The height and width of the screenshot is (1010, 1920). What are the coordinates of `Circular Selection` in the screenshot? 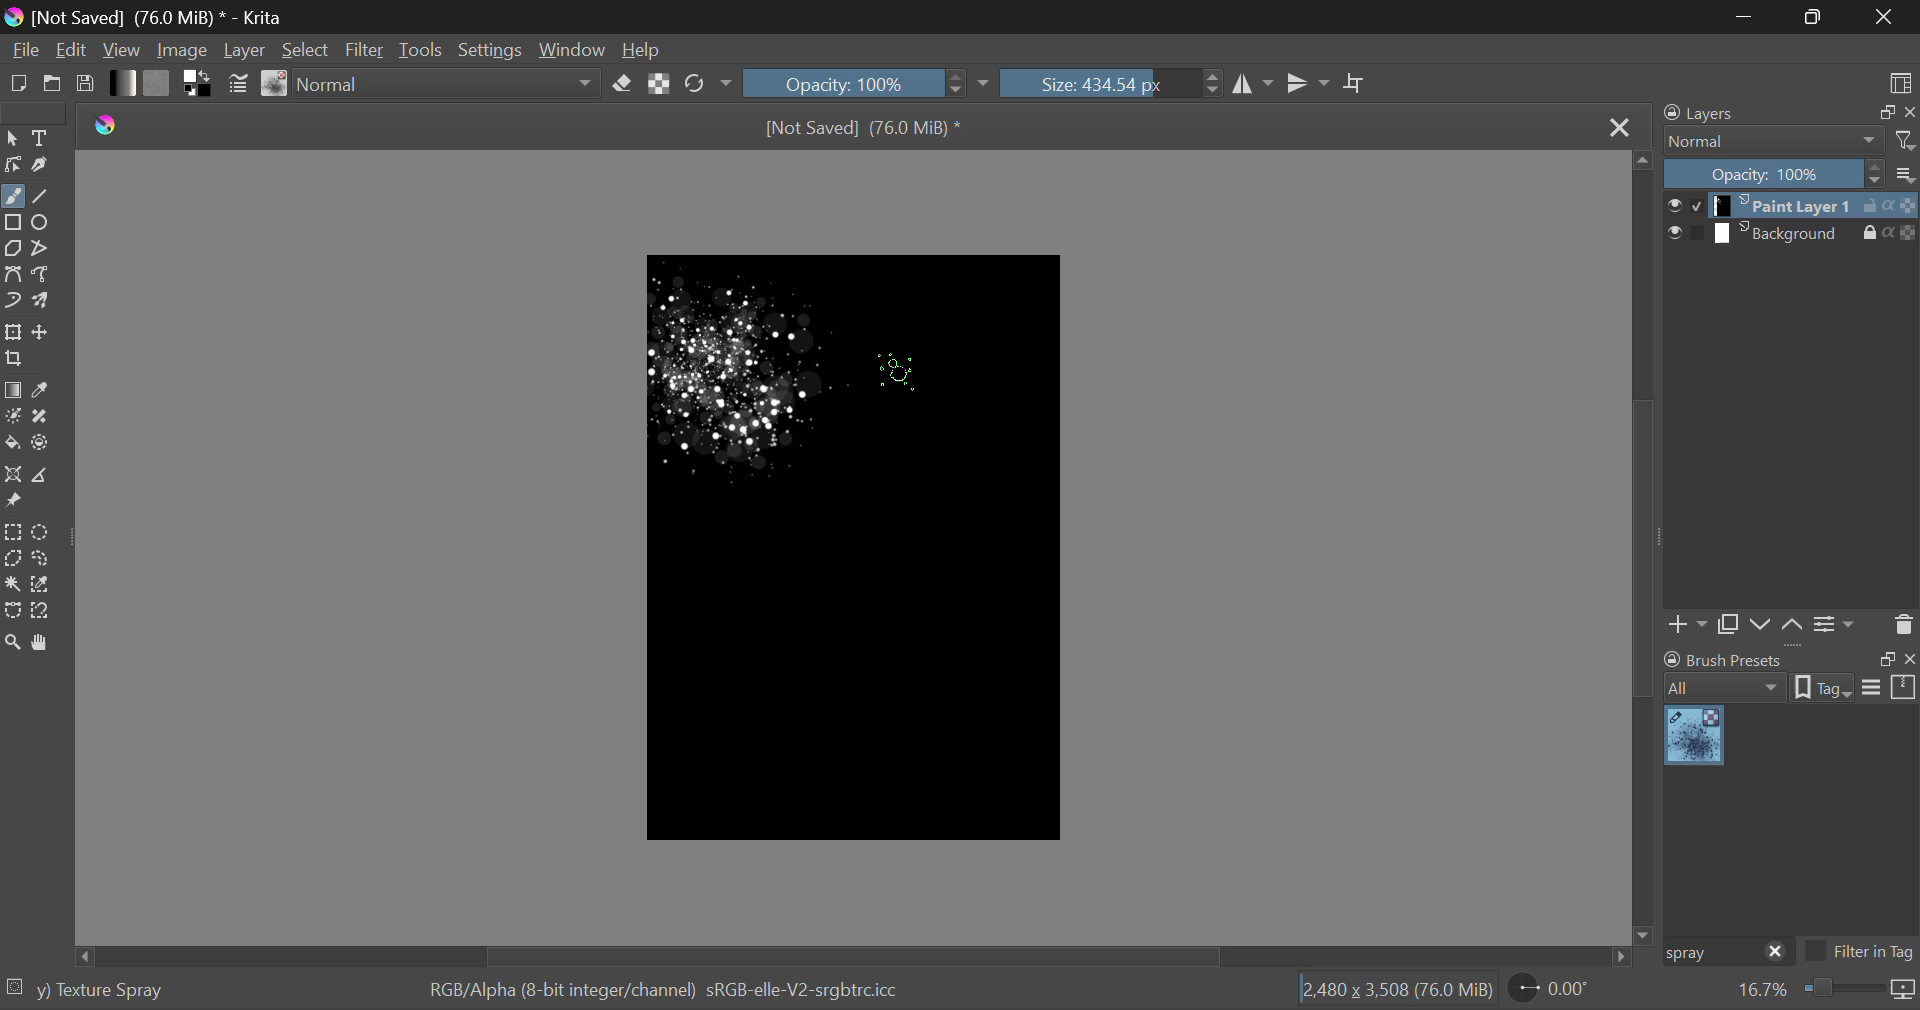 It's located at (41, 532).